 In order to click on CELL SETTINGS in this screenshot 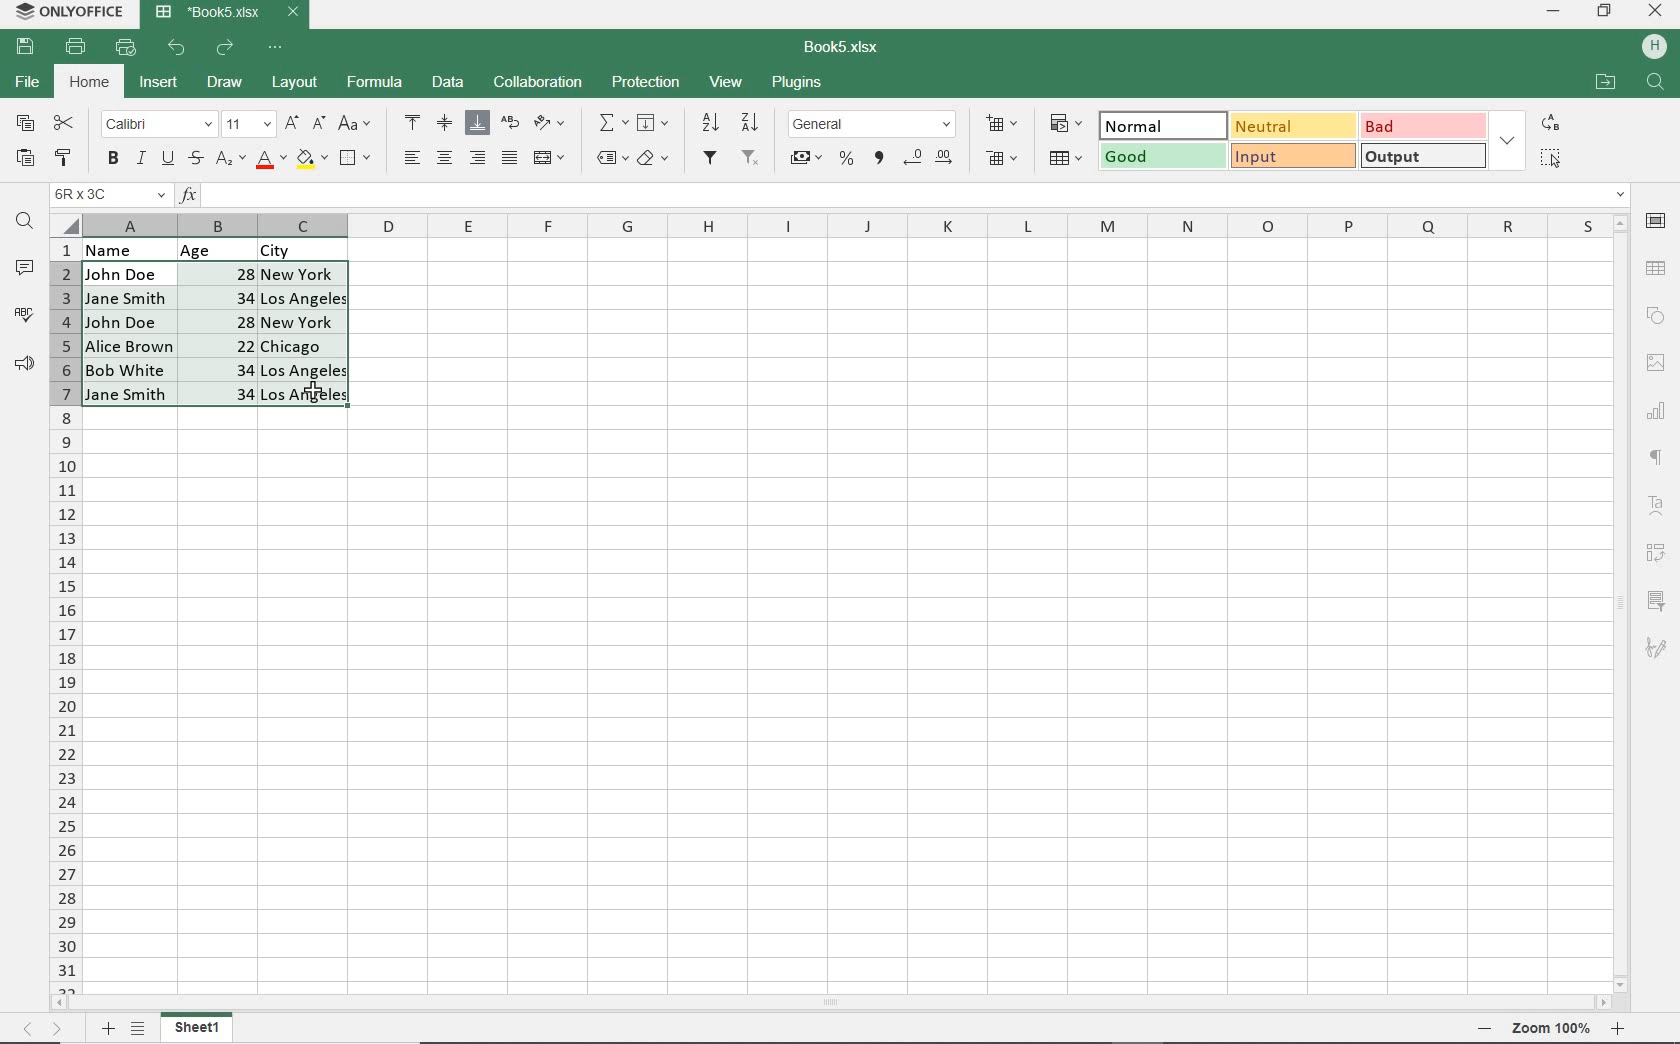, I will do `click(1657, 220)`.